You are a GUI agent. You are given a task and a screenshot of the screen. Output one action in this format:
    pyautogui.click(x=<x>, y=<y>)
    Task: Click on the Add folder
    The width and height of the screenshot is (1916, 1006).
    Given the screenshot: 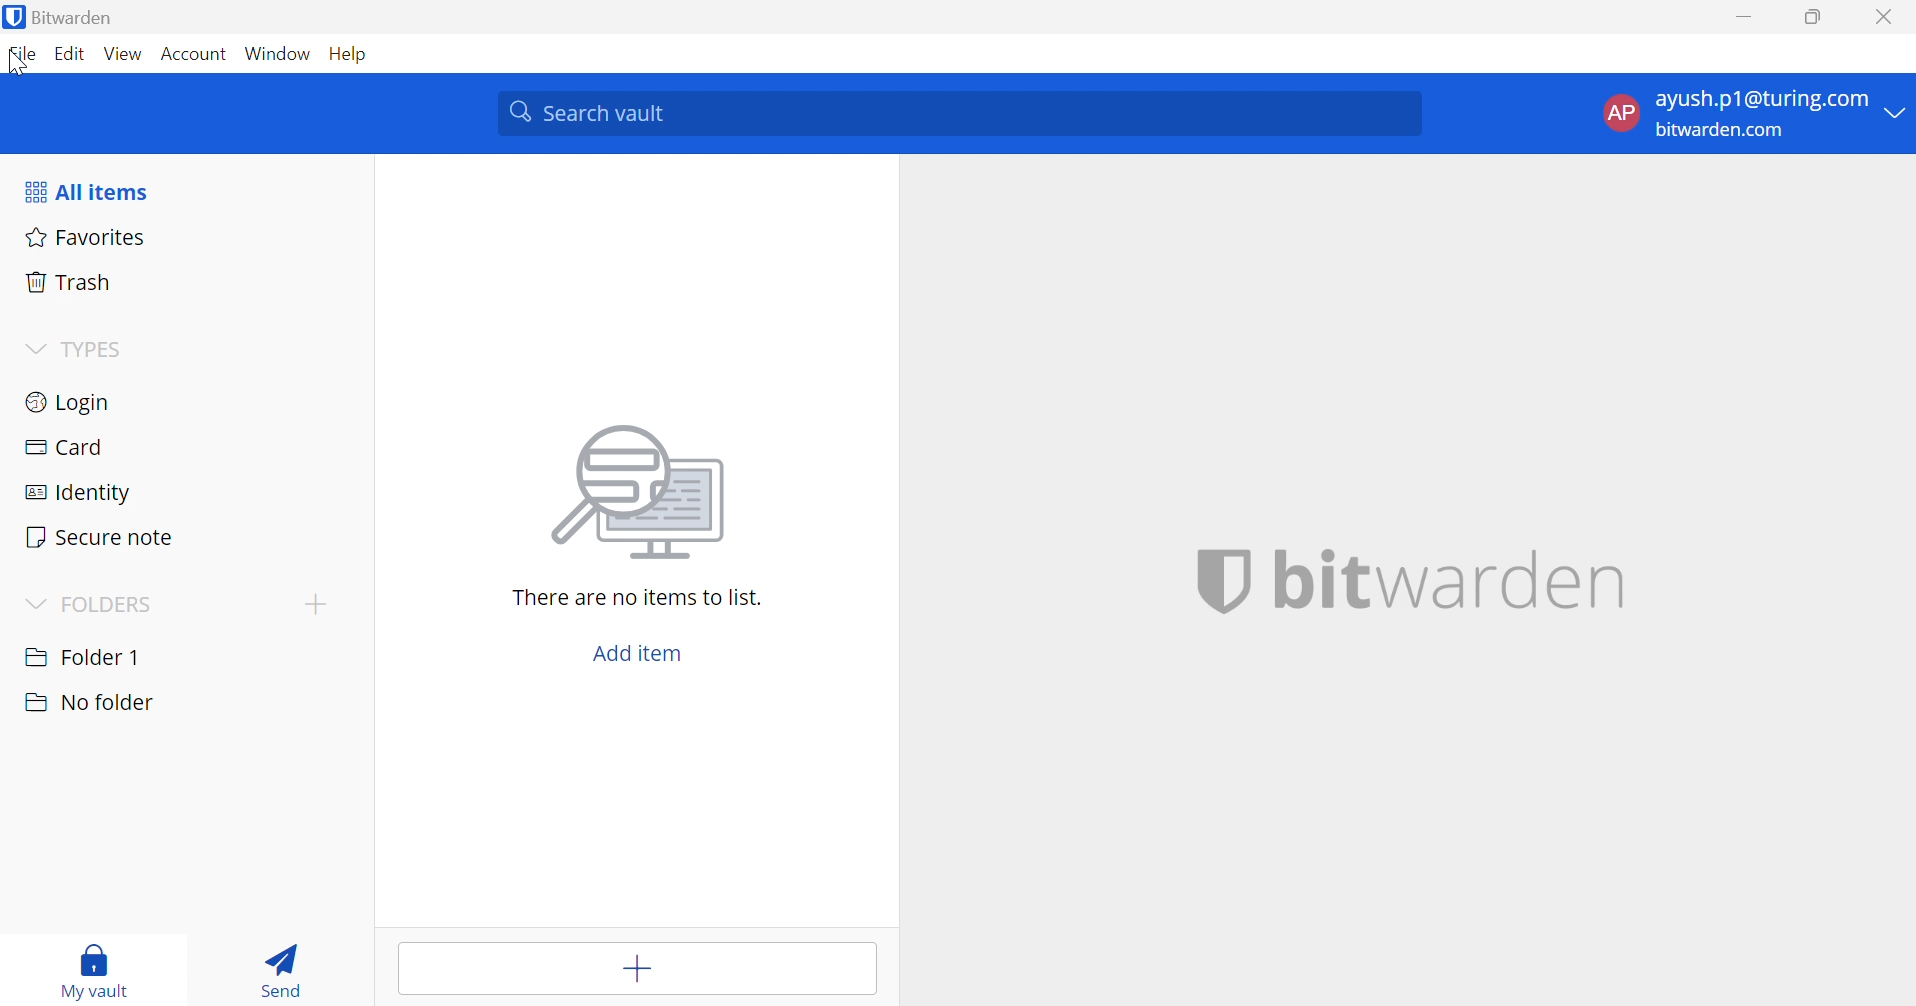 What is the action you would take?
    pyautogui.click(x=316, y=604)
    